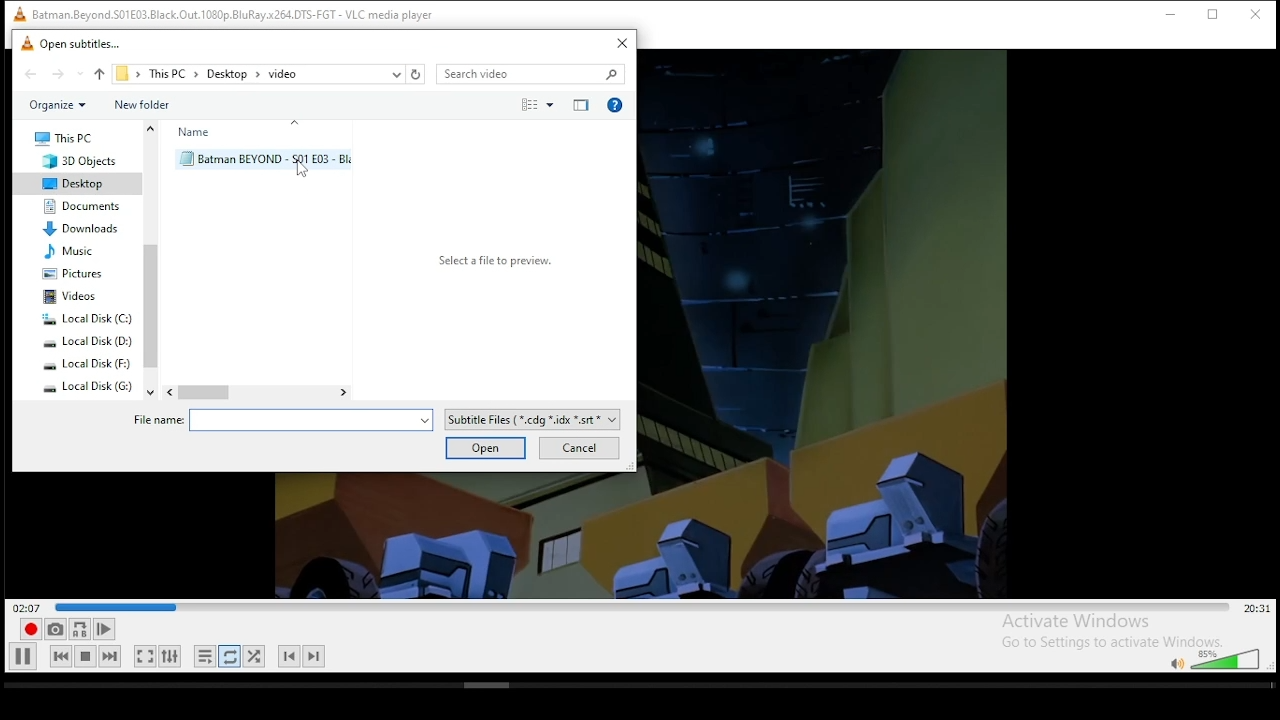 This screenshot has width=1280, height=720. I want to click on system drive 3, so click(88, 365).